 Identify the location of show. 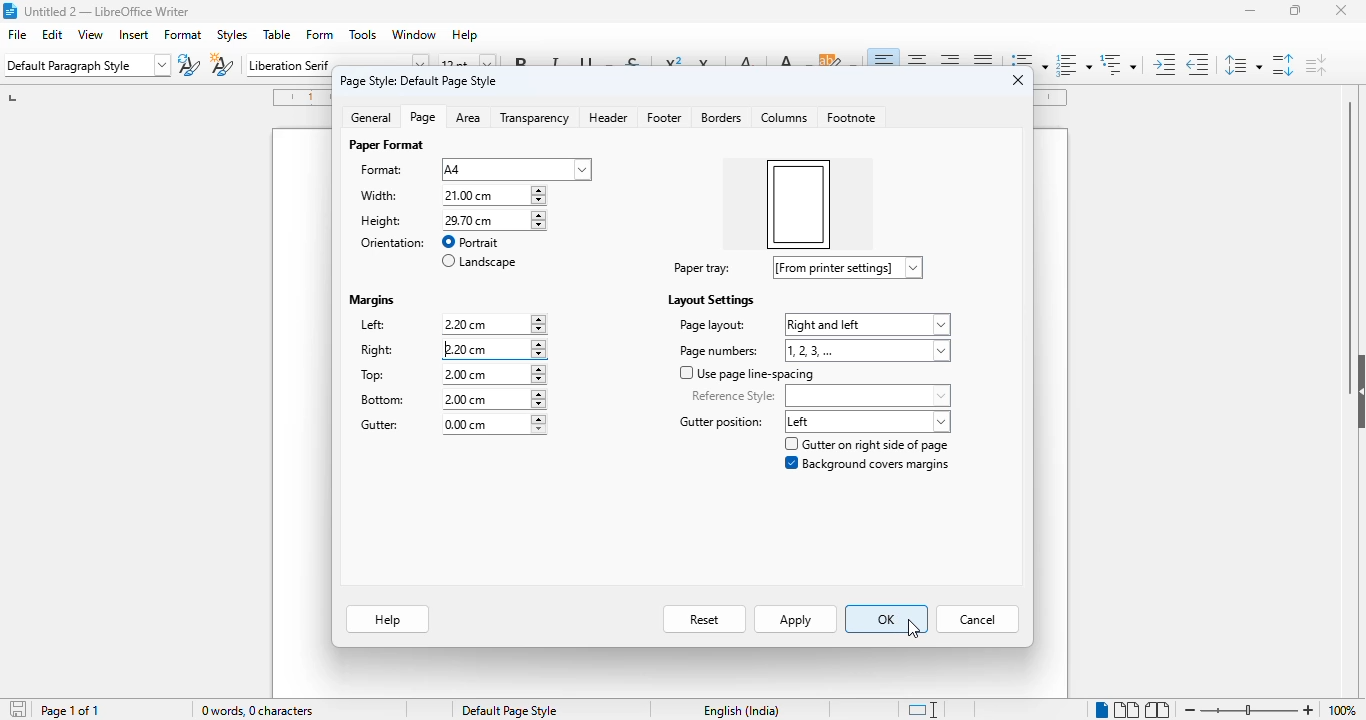
(1357, 392).